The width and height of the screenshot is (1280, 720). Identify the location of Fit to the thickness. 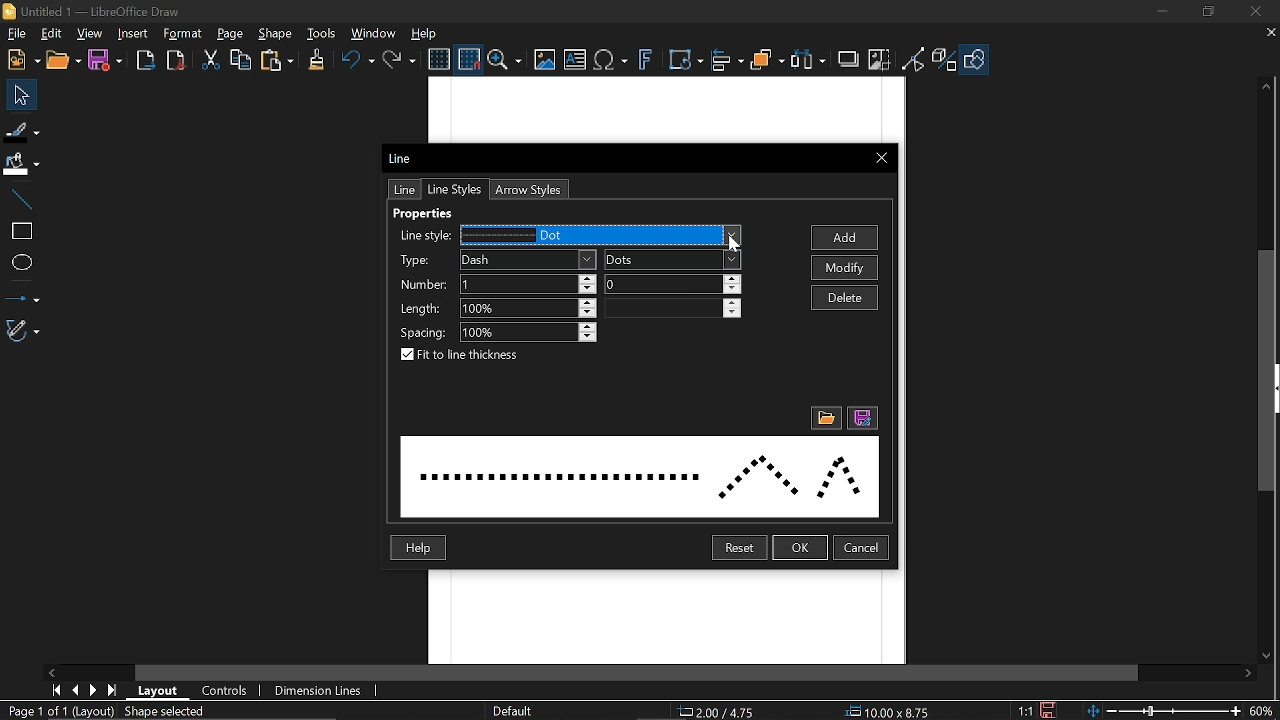
(464, 356).